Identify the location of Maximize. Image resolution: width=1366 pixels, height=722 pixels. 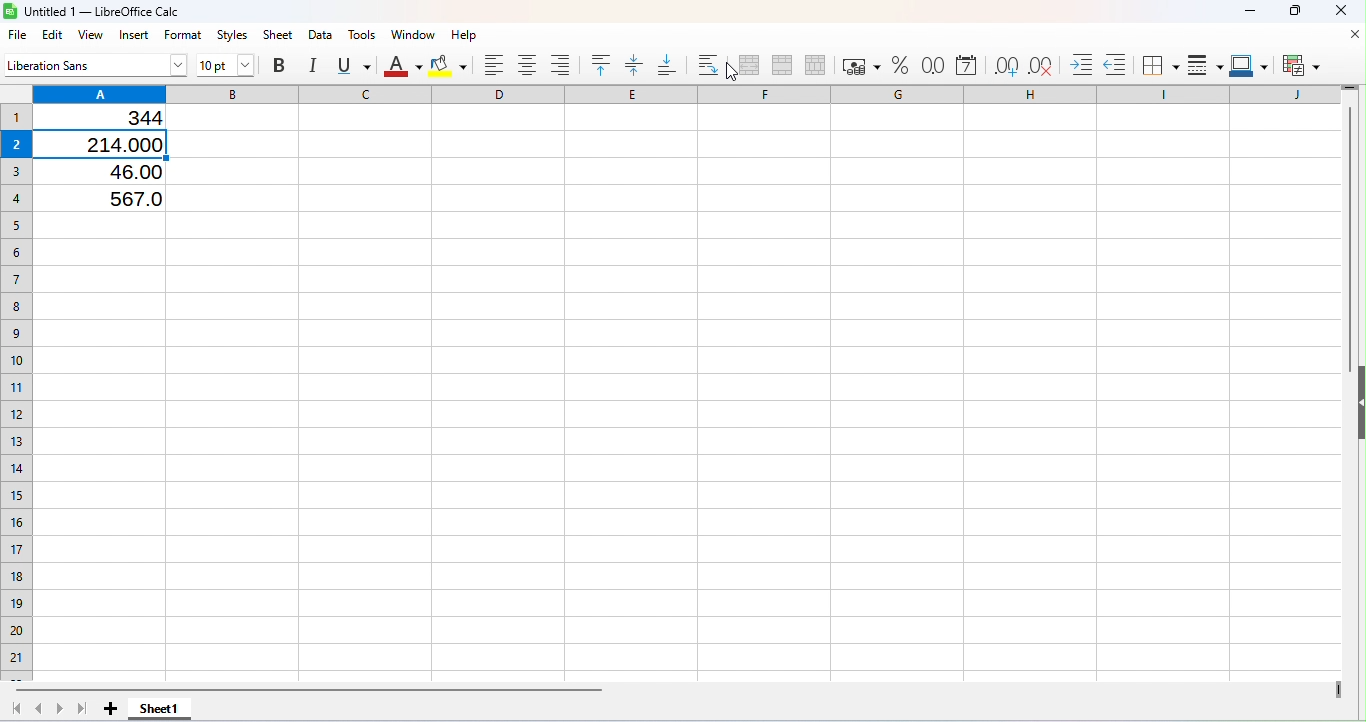
(1294, 12).